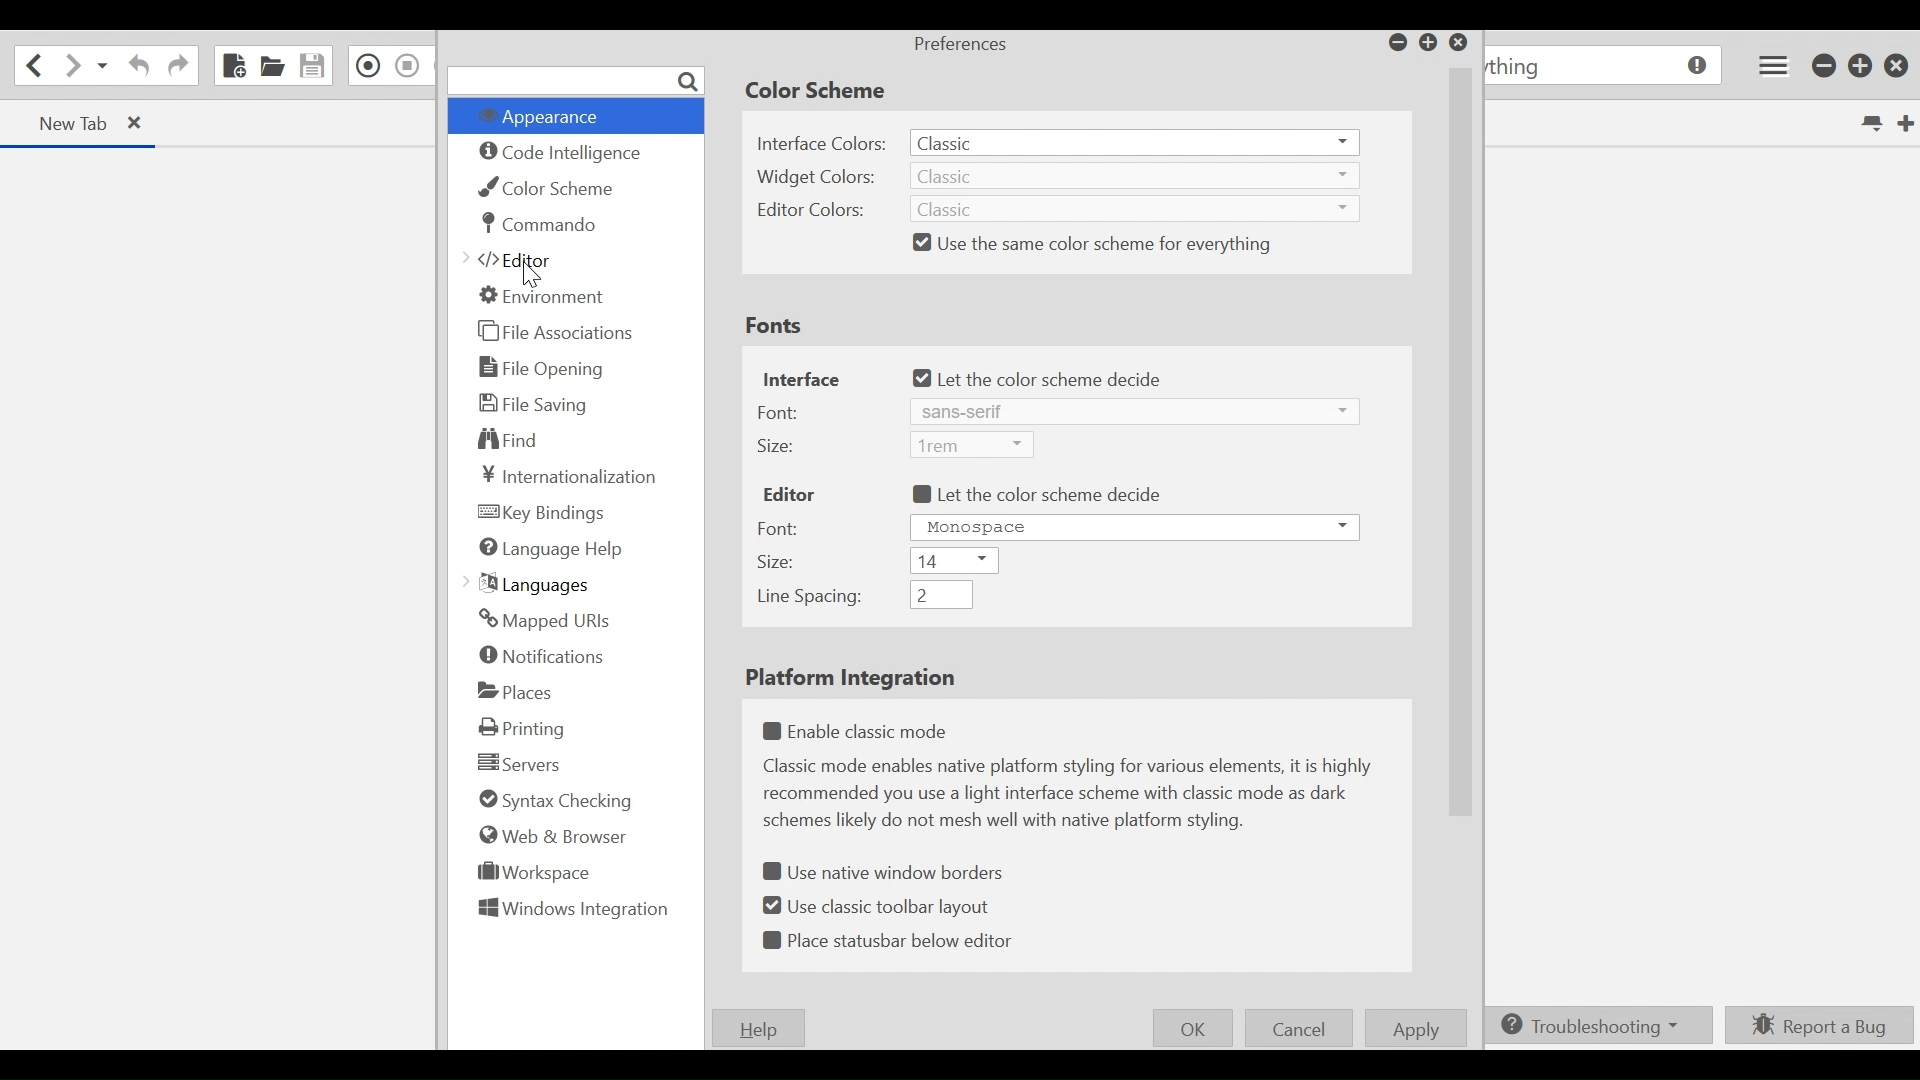 The width and height of the screenshot is (1920, 1080). What do you see at coordinates (863, 679) in the screenshot?
I see `Platform Integration` at bounding box center [863, 679].